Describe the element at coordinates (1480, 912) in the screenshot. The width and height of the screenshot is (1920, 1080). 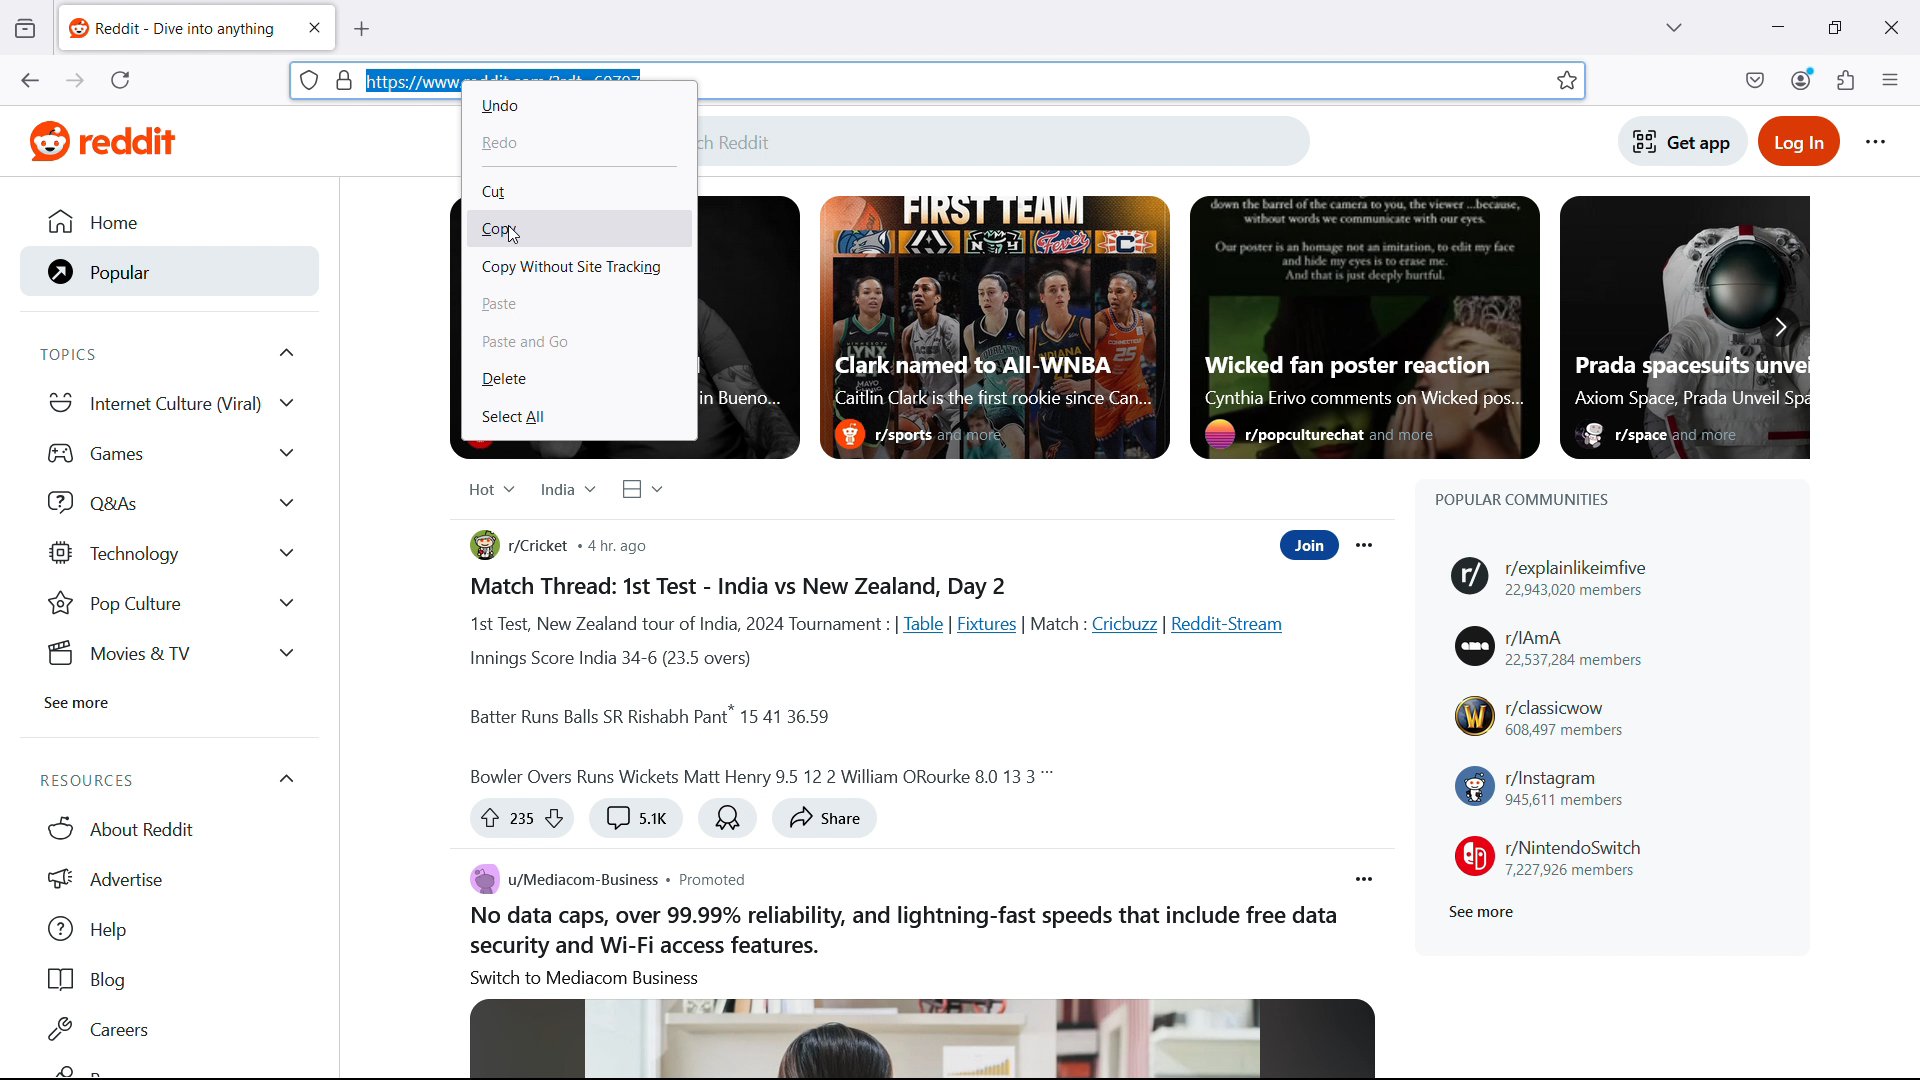
I see `See more` at that location.